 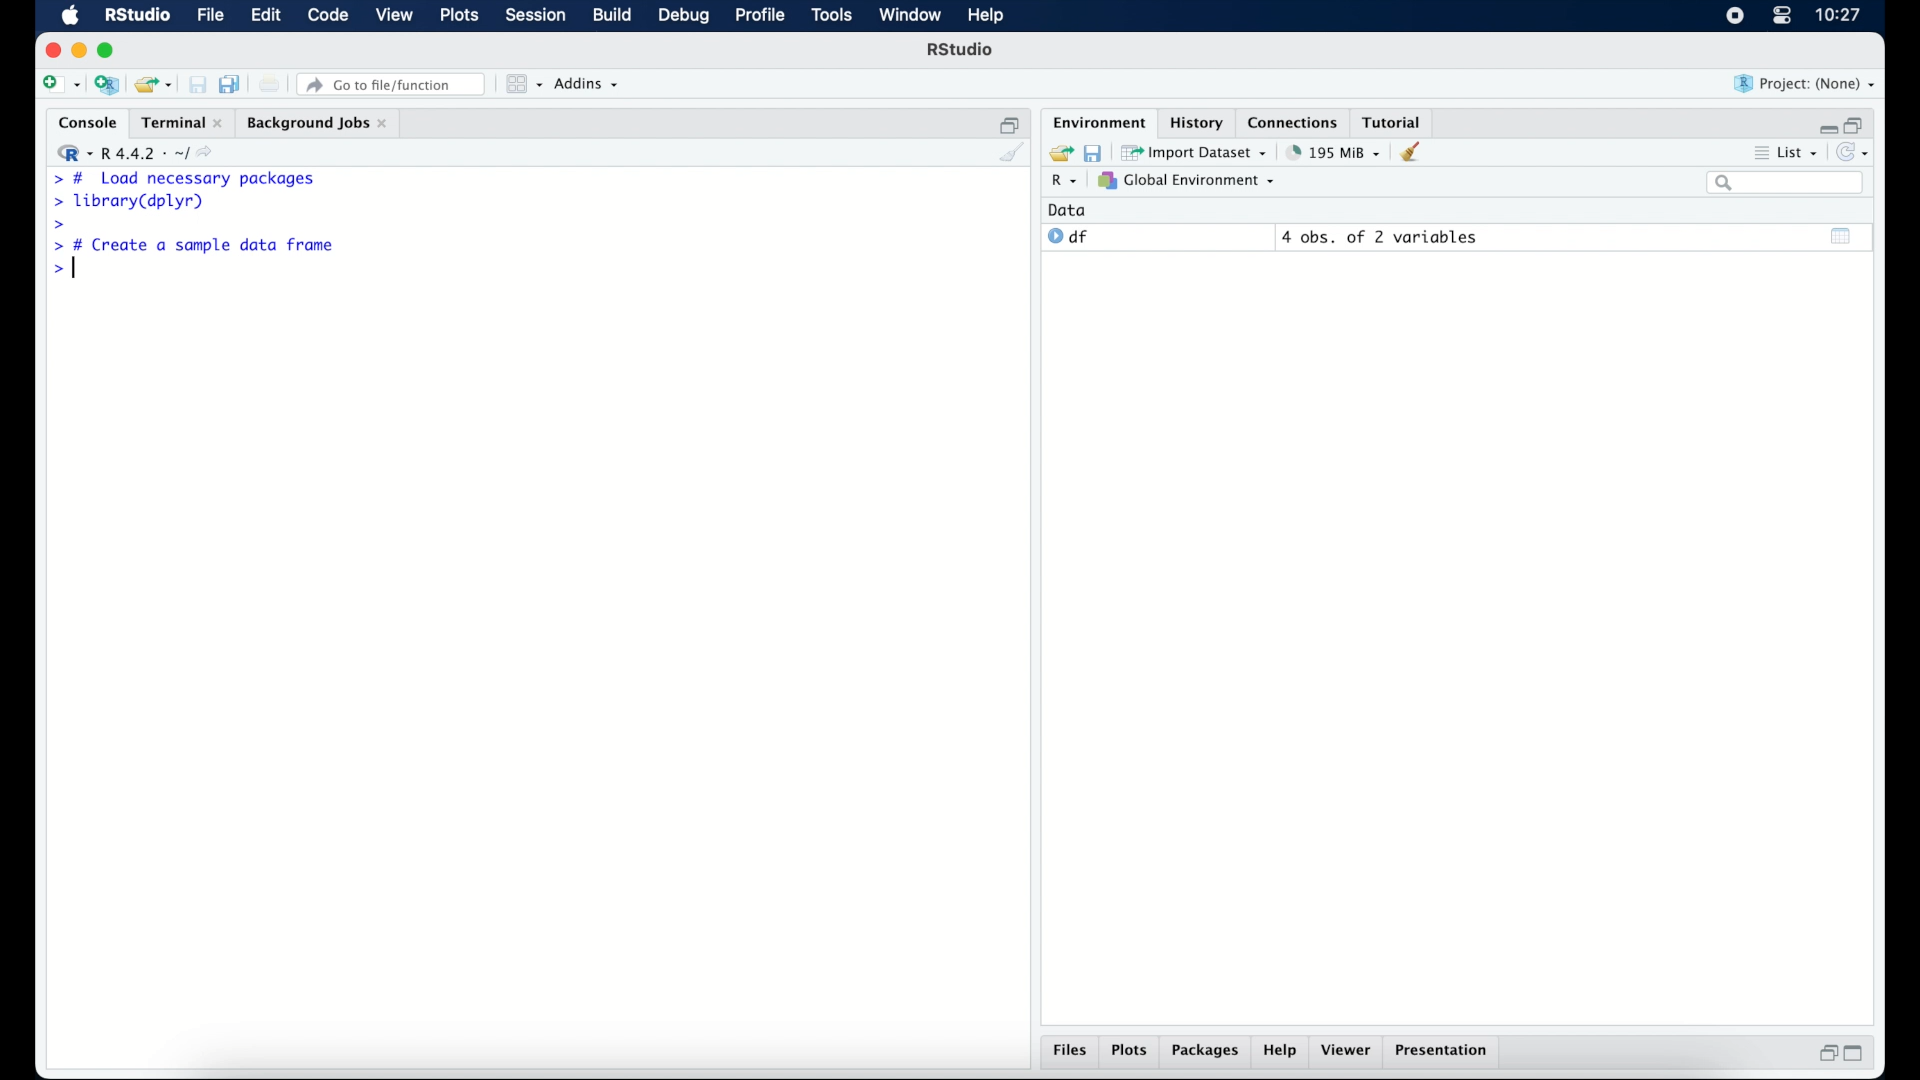 I want to click on minimize, so click(x=79, y=50).